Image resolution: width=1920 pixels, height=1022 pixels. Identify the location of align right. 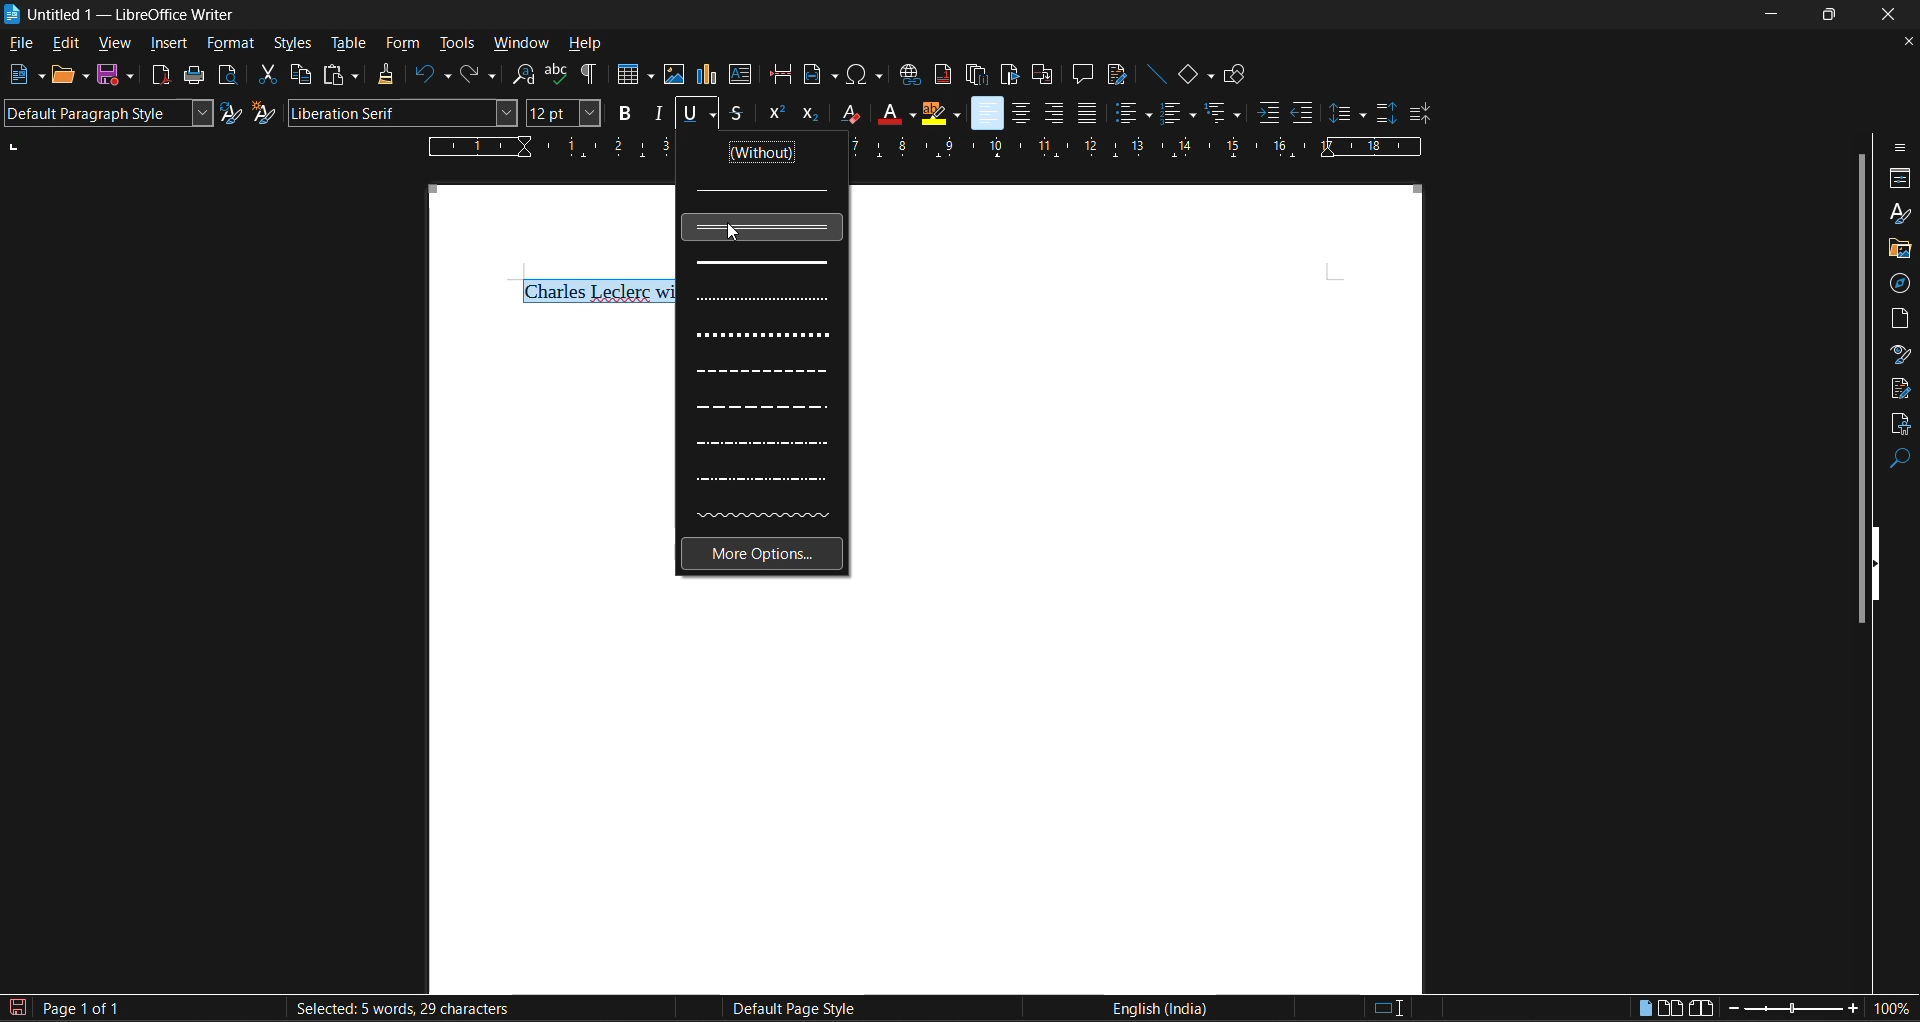
(1053, 113).